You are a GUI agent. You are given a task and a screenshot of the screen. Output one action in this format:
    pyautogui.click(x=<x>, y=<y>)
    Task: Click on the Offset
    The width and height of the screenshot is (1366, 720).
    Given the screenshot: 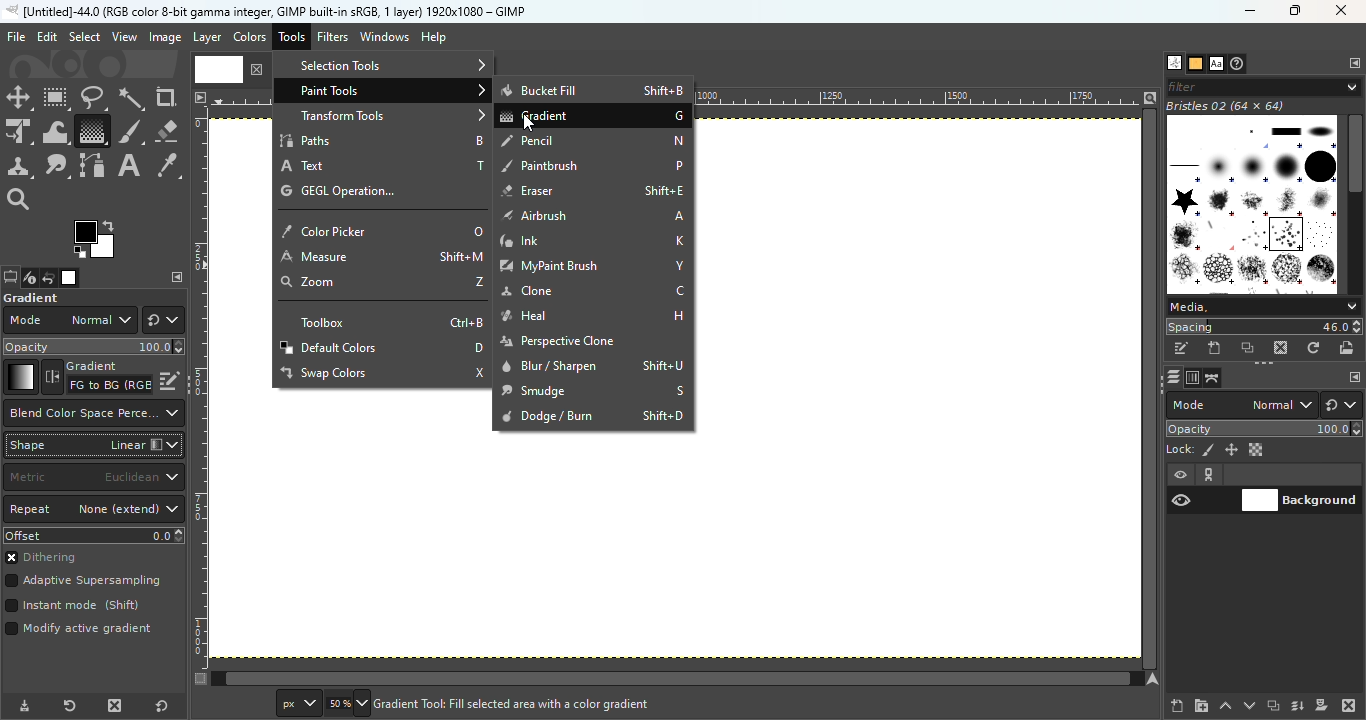 What is the action you would take?
    pyautogui.click(x=94, y=535)
    